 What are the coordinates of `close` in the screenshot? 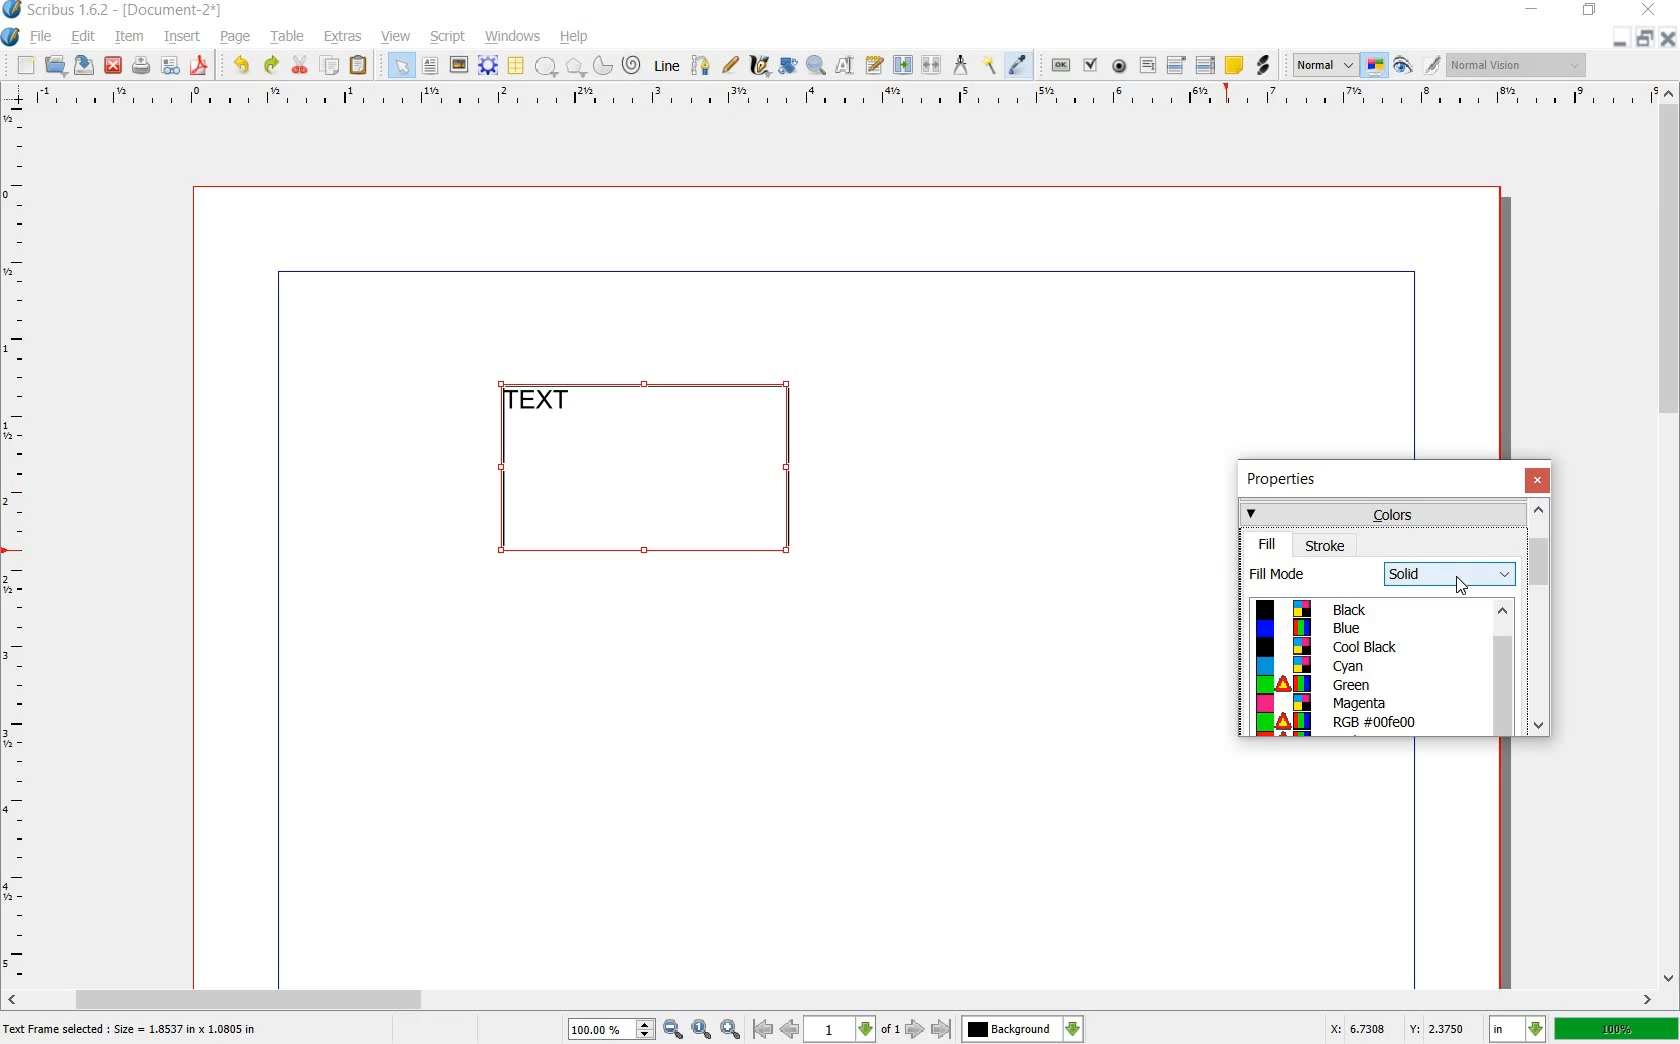 It's located at (1537, 480).